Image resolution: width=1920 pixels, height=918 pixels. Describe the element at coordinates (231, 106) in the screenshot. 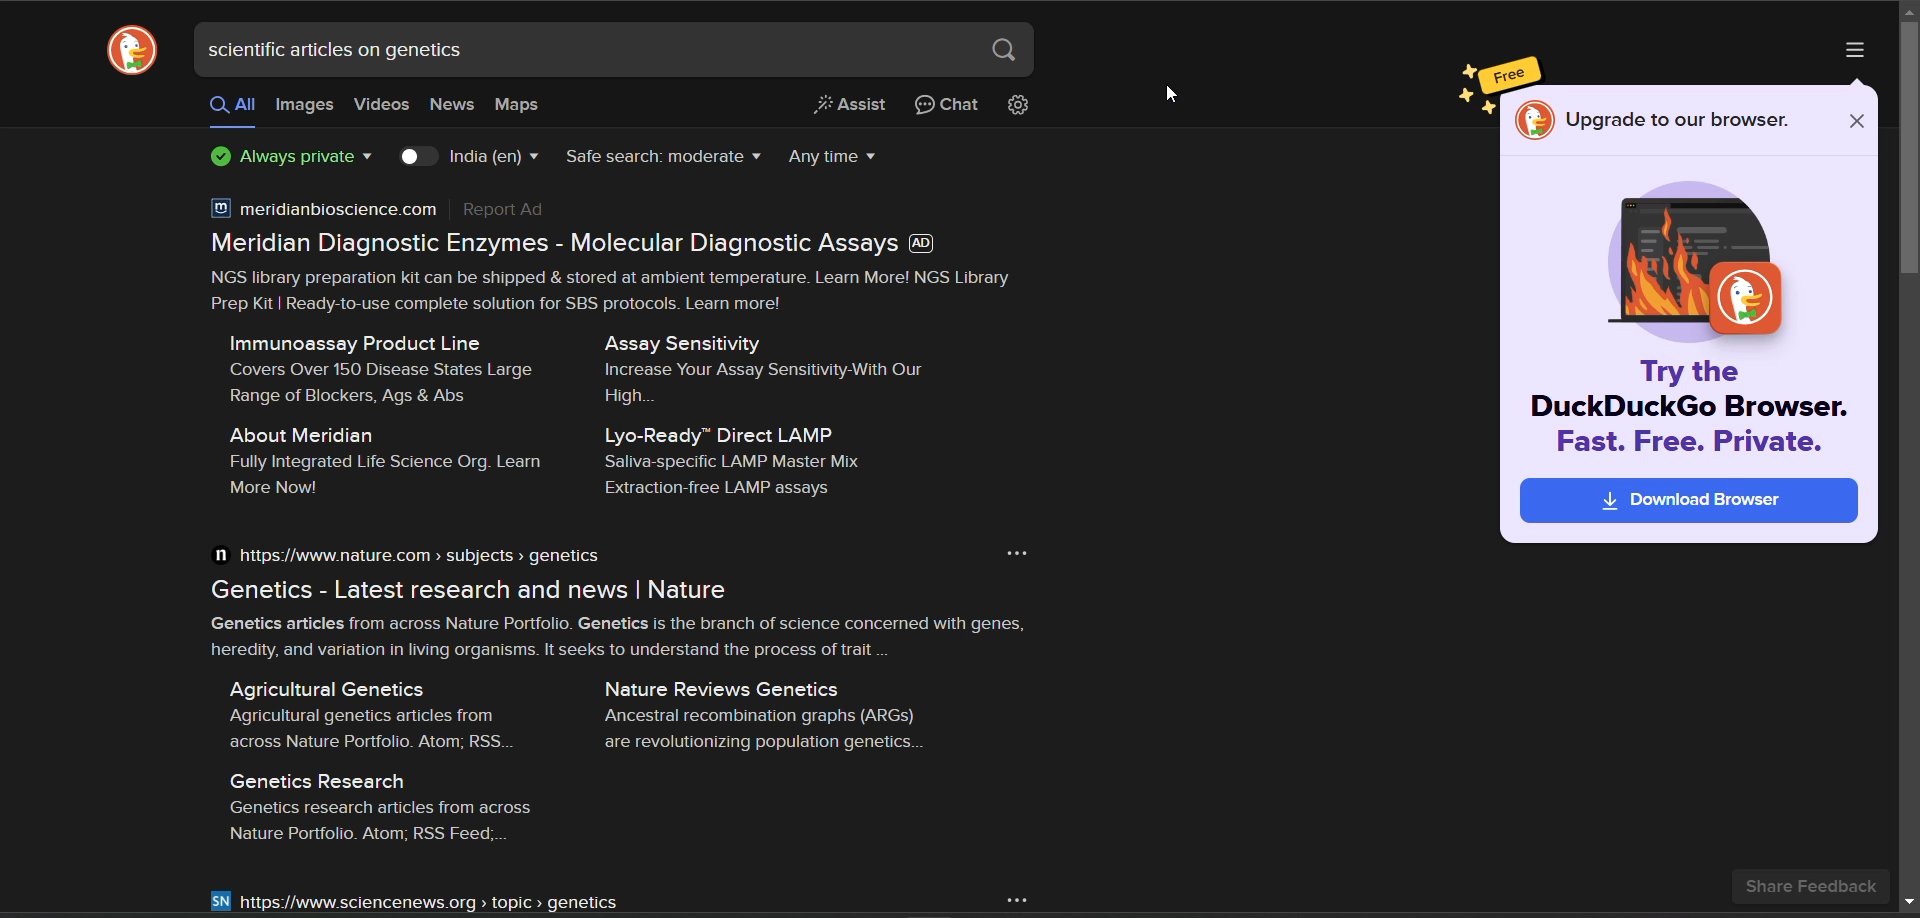

I see `all` at that location.